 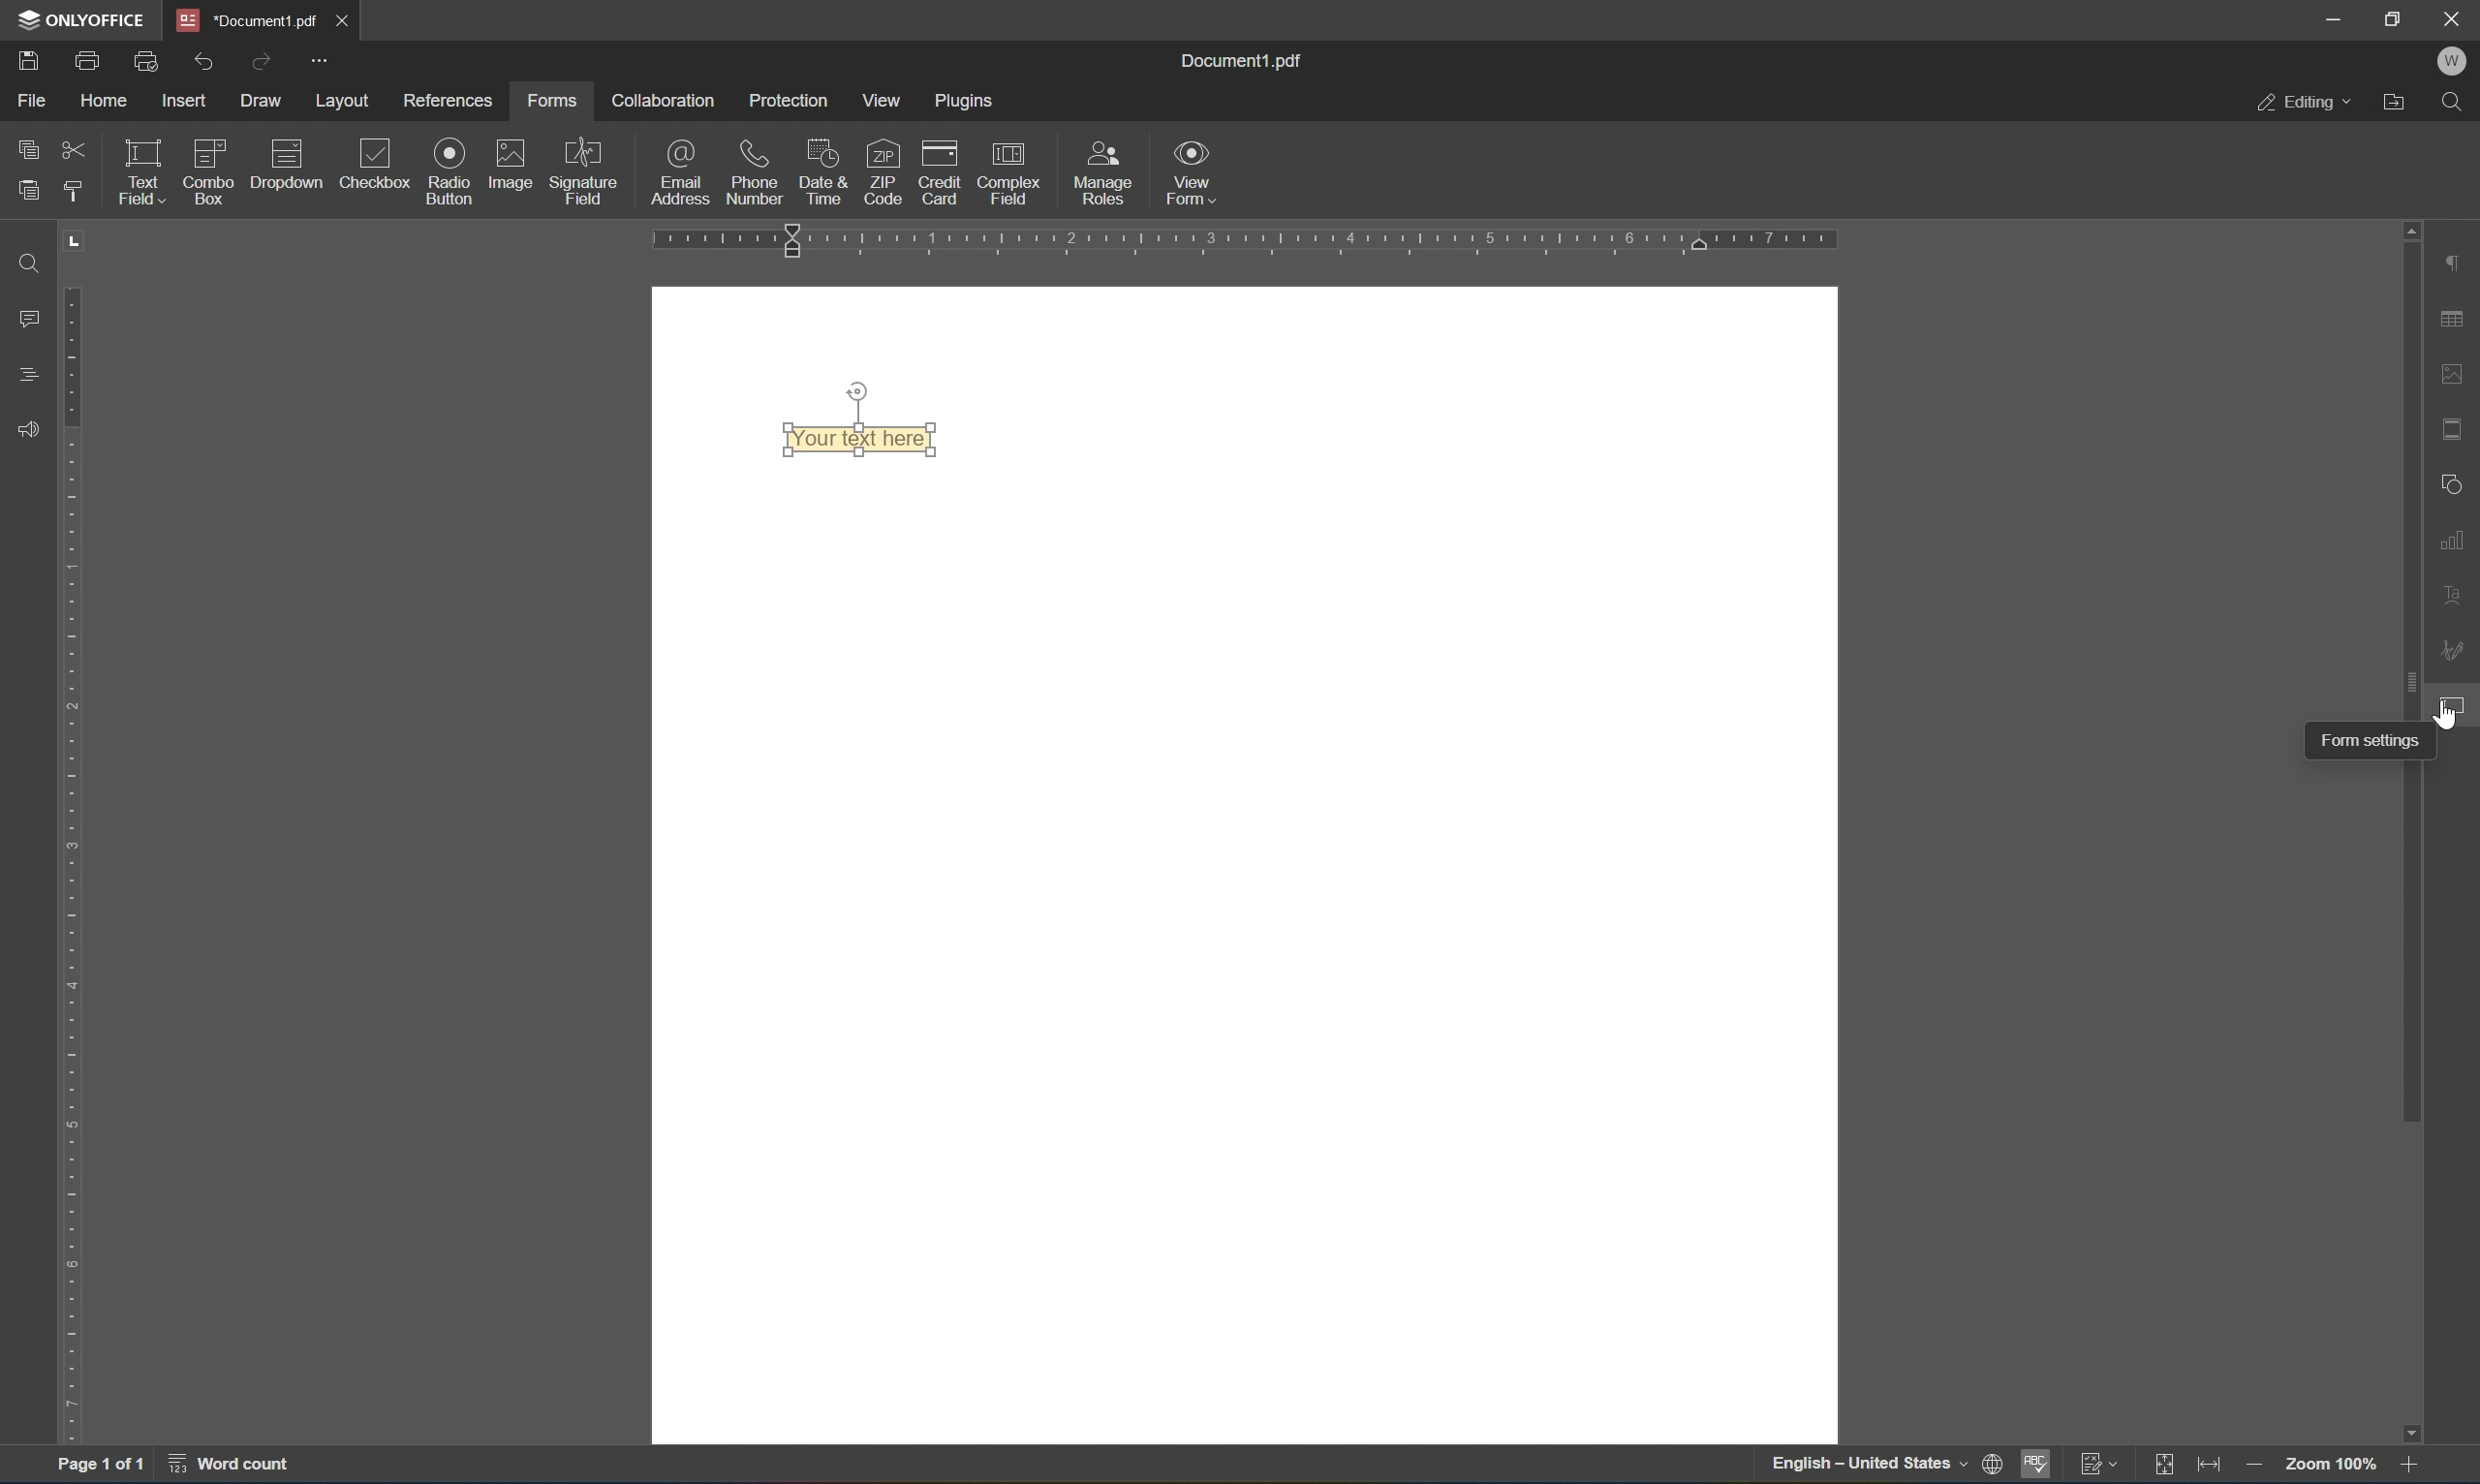 What do you see at coordinates (2096, 1466) in the screenshot?
I see `track changes` at bounding box center [2096, 1466].